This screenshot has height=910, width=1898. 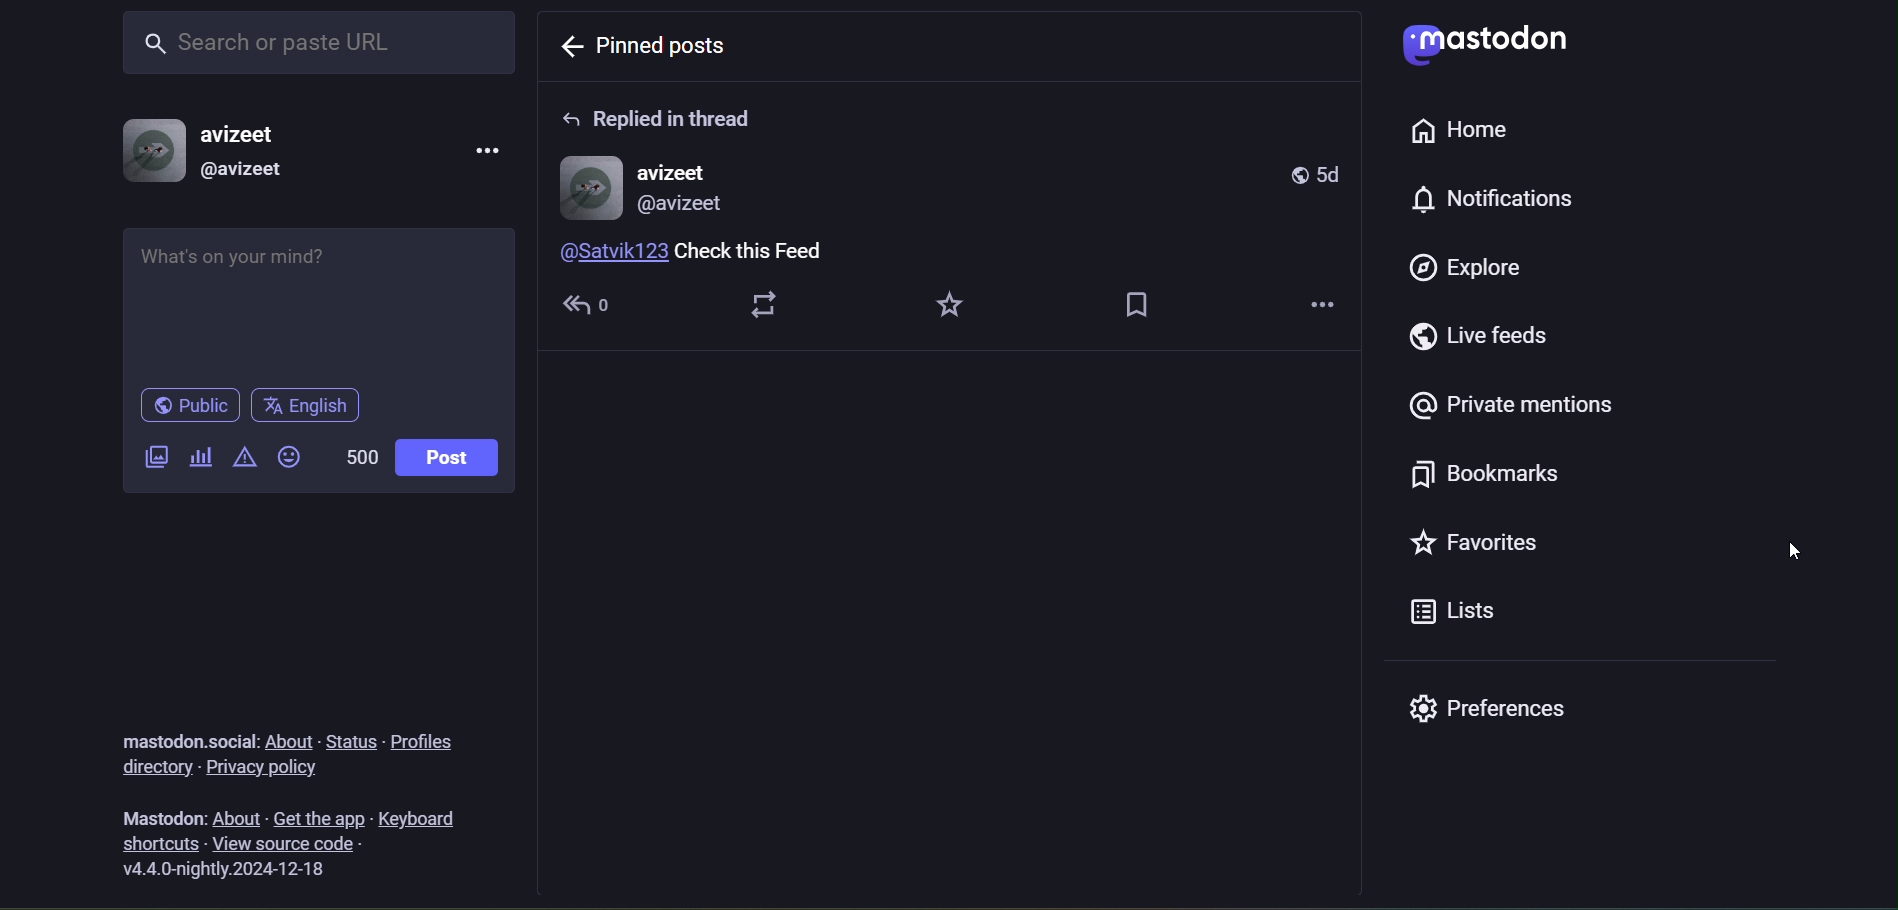 I want to click on text, so click(x=177, y=732).